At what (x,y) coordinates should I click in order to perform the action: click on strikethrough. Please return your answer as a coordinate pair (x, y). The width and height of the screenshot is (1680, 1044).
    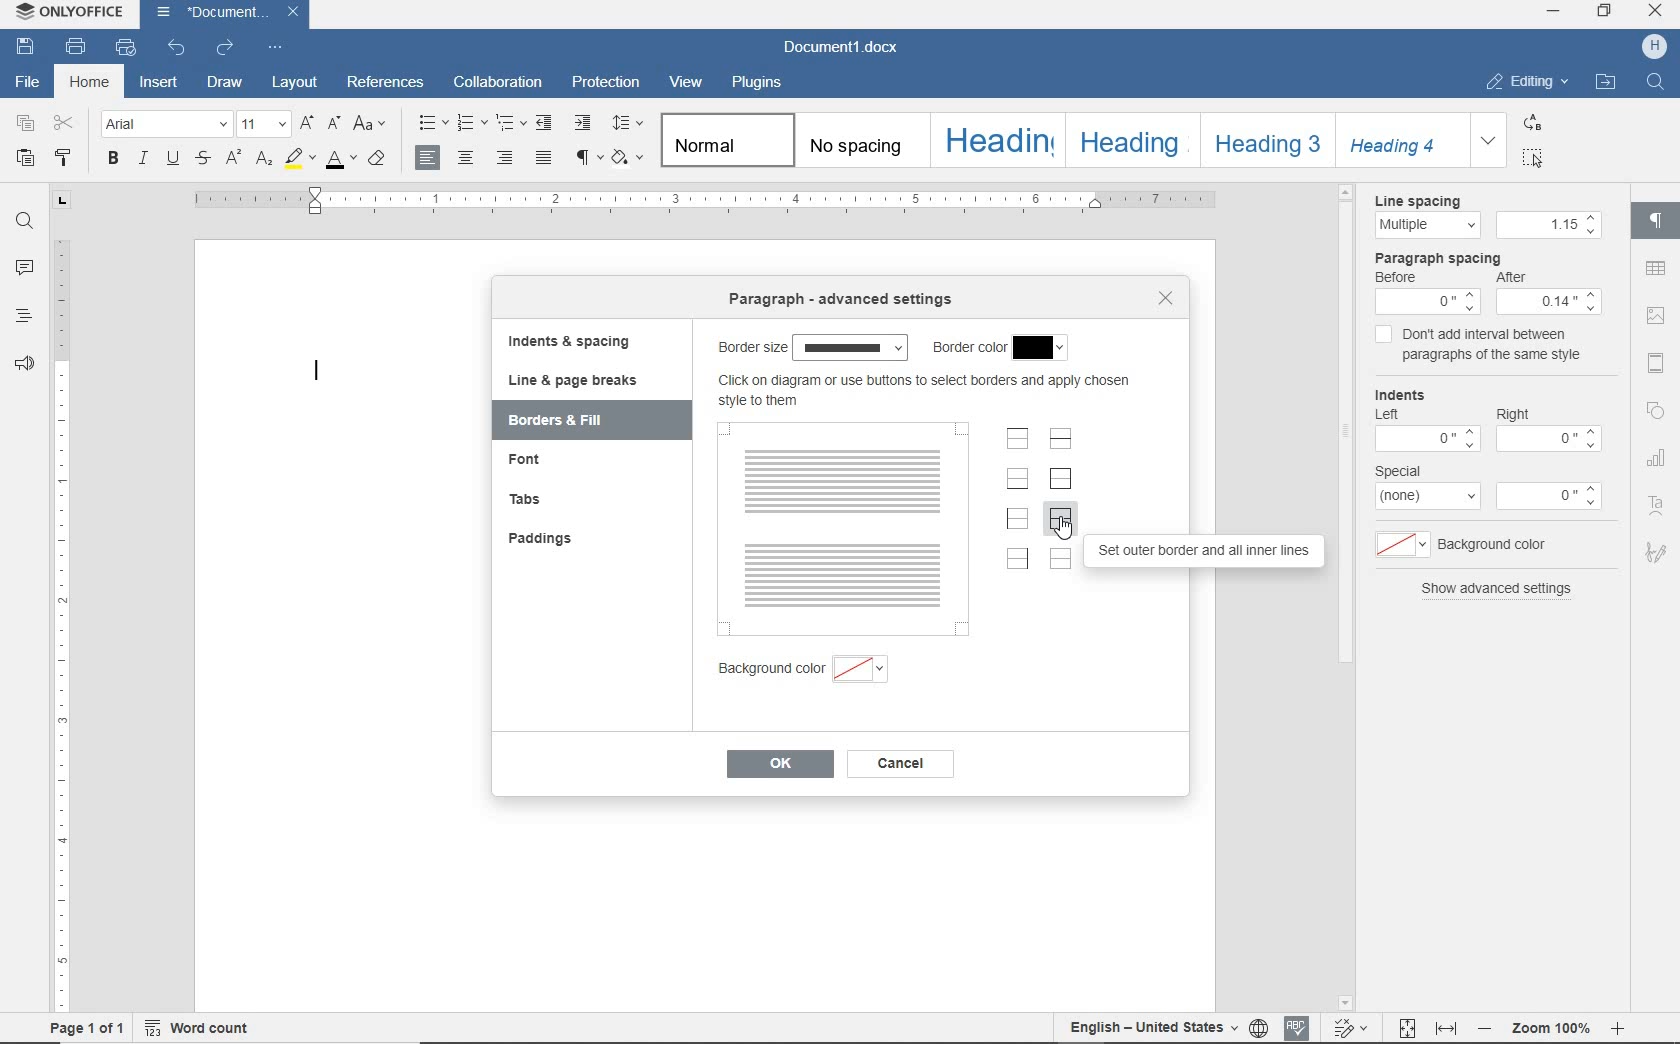
    Looking at the image, I should click on (202, 160).